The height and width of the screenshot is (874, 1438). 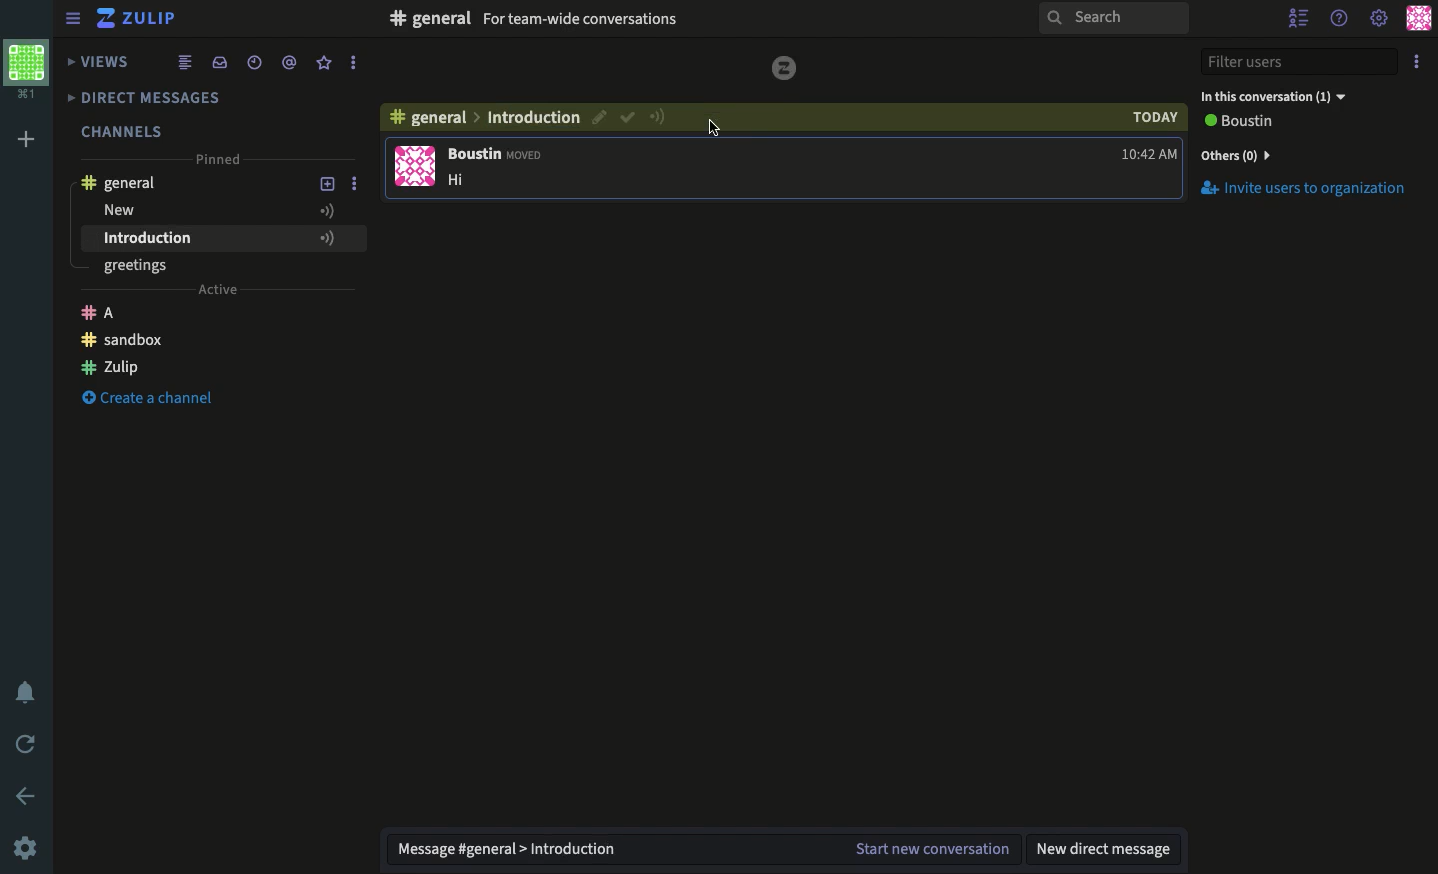 I want to click on Refresh, so click(x=28, y=744).